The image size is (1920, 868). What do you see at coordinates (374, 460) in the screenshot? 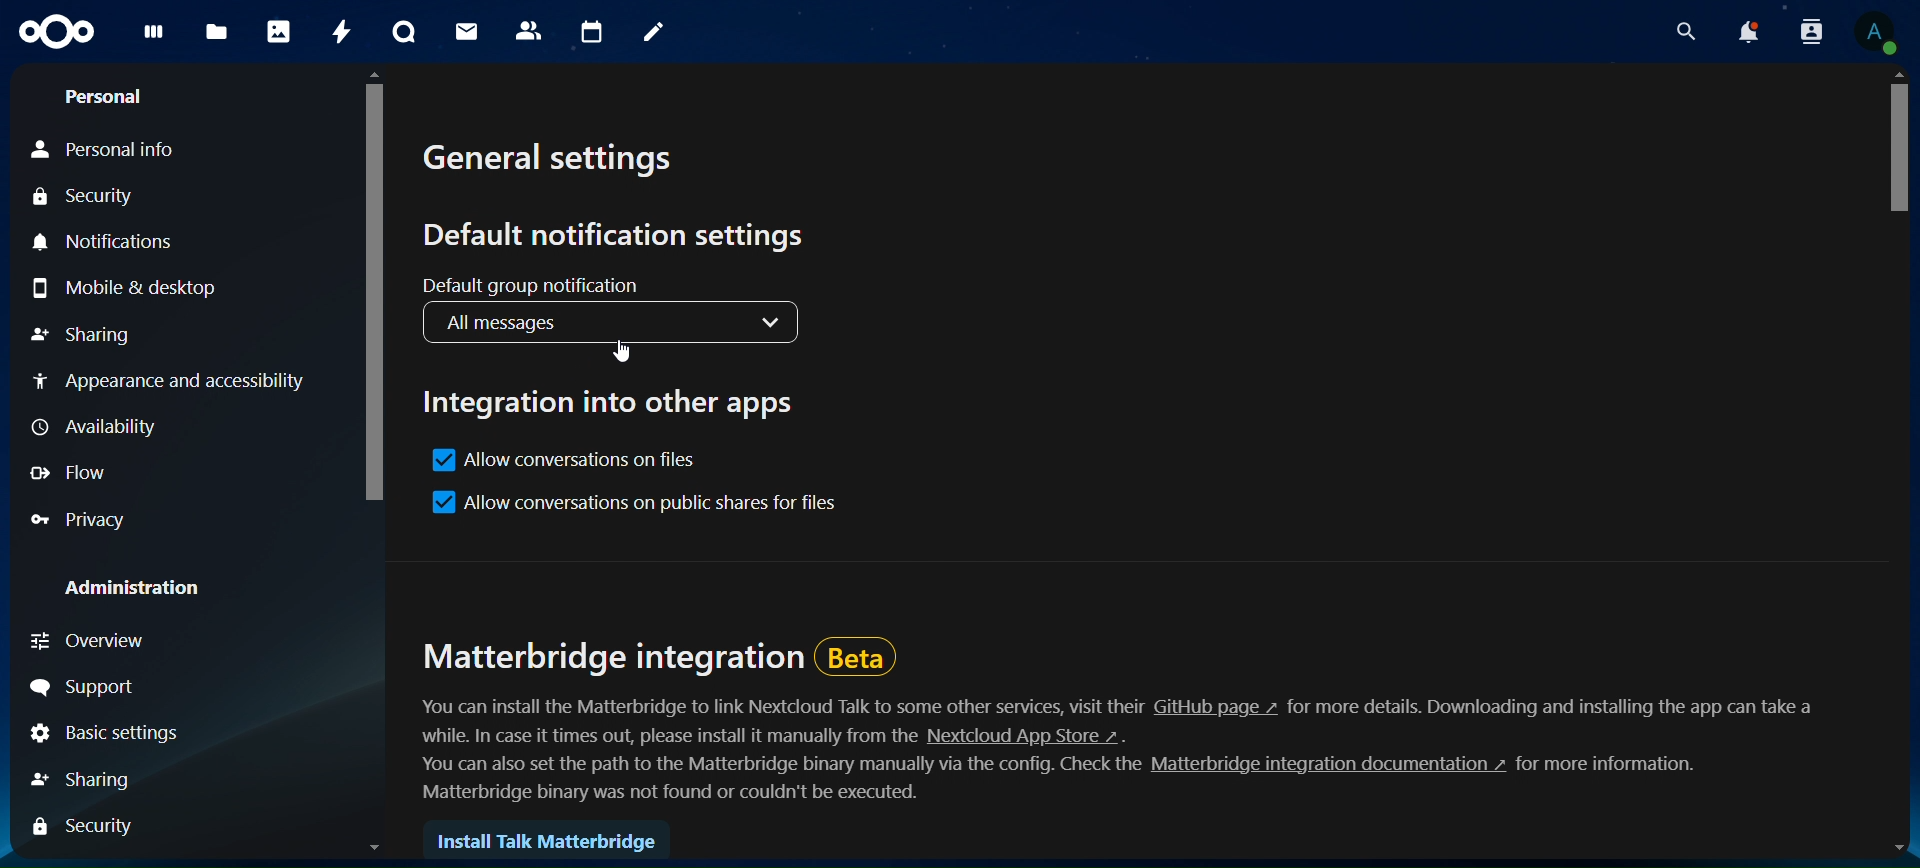
I see `scroll bar` at bounding box center [374, 460].